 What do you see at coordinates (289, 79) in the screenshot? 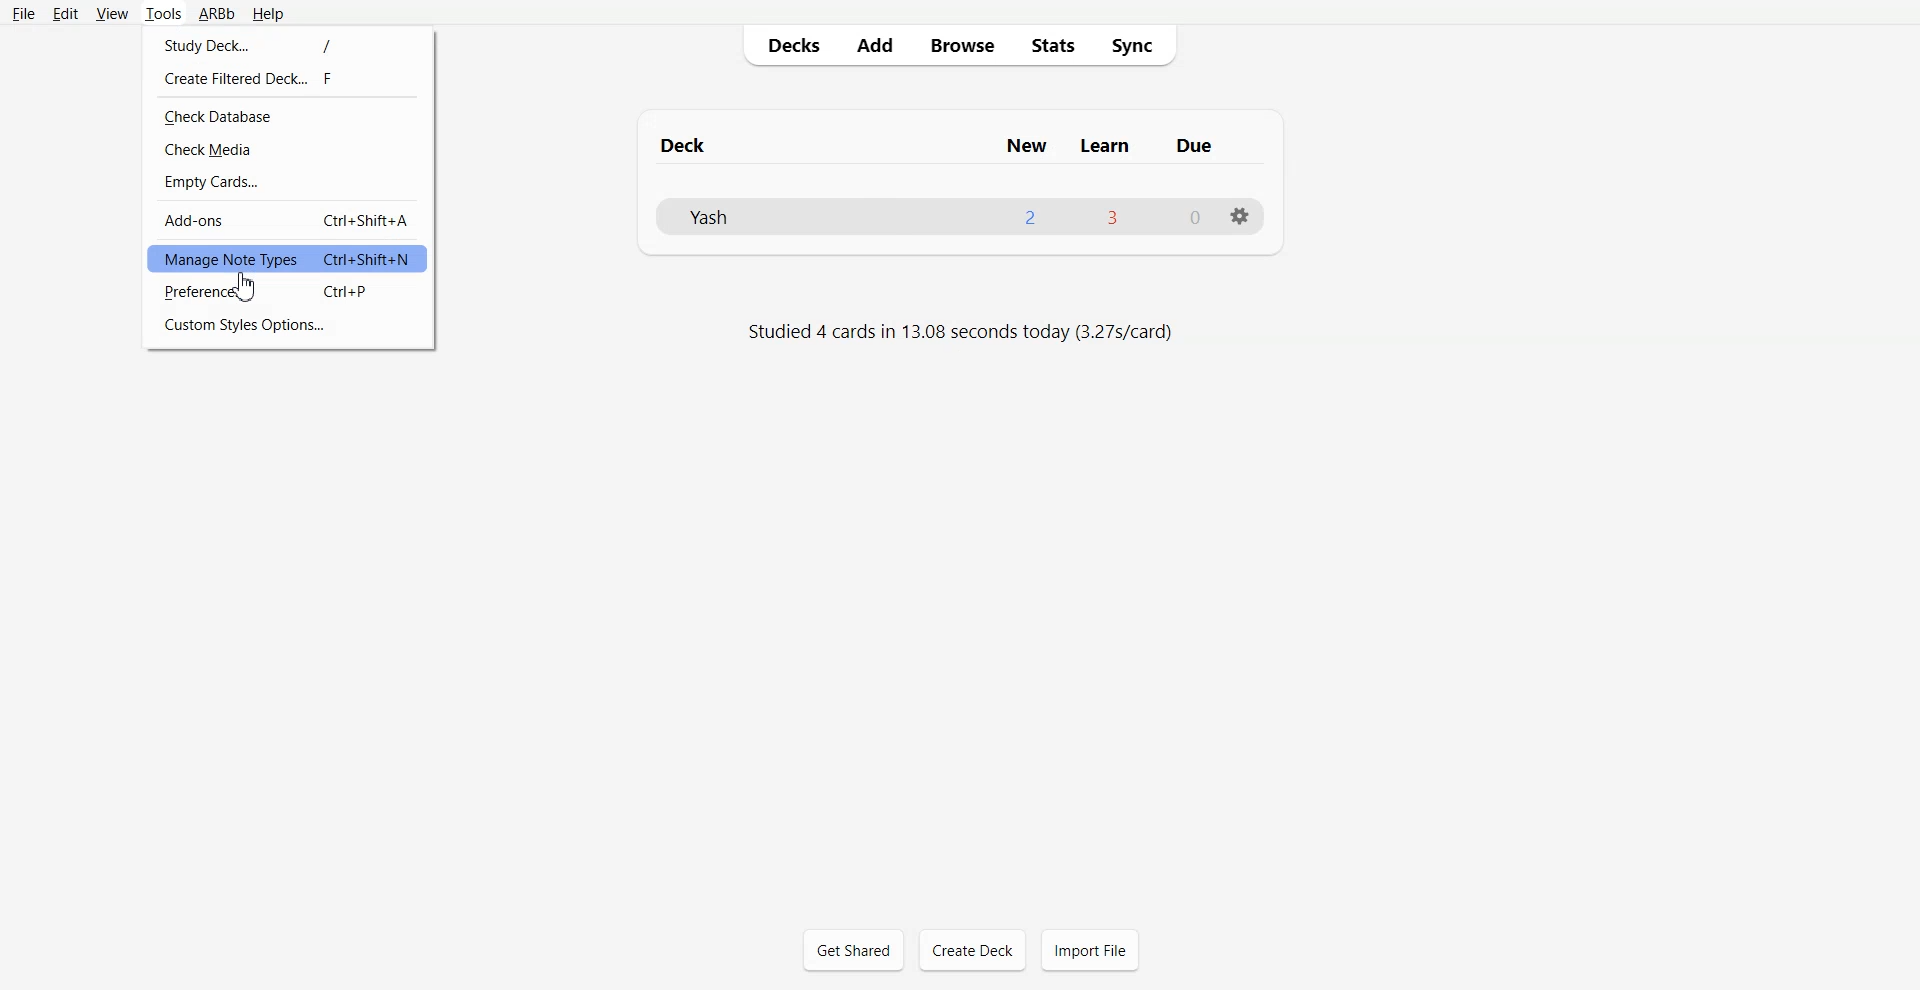
I see `Create Filtered Deck` at bounding box center [289, 79].